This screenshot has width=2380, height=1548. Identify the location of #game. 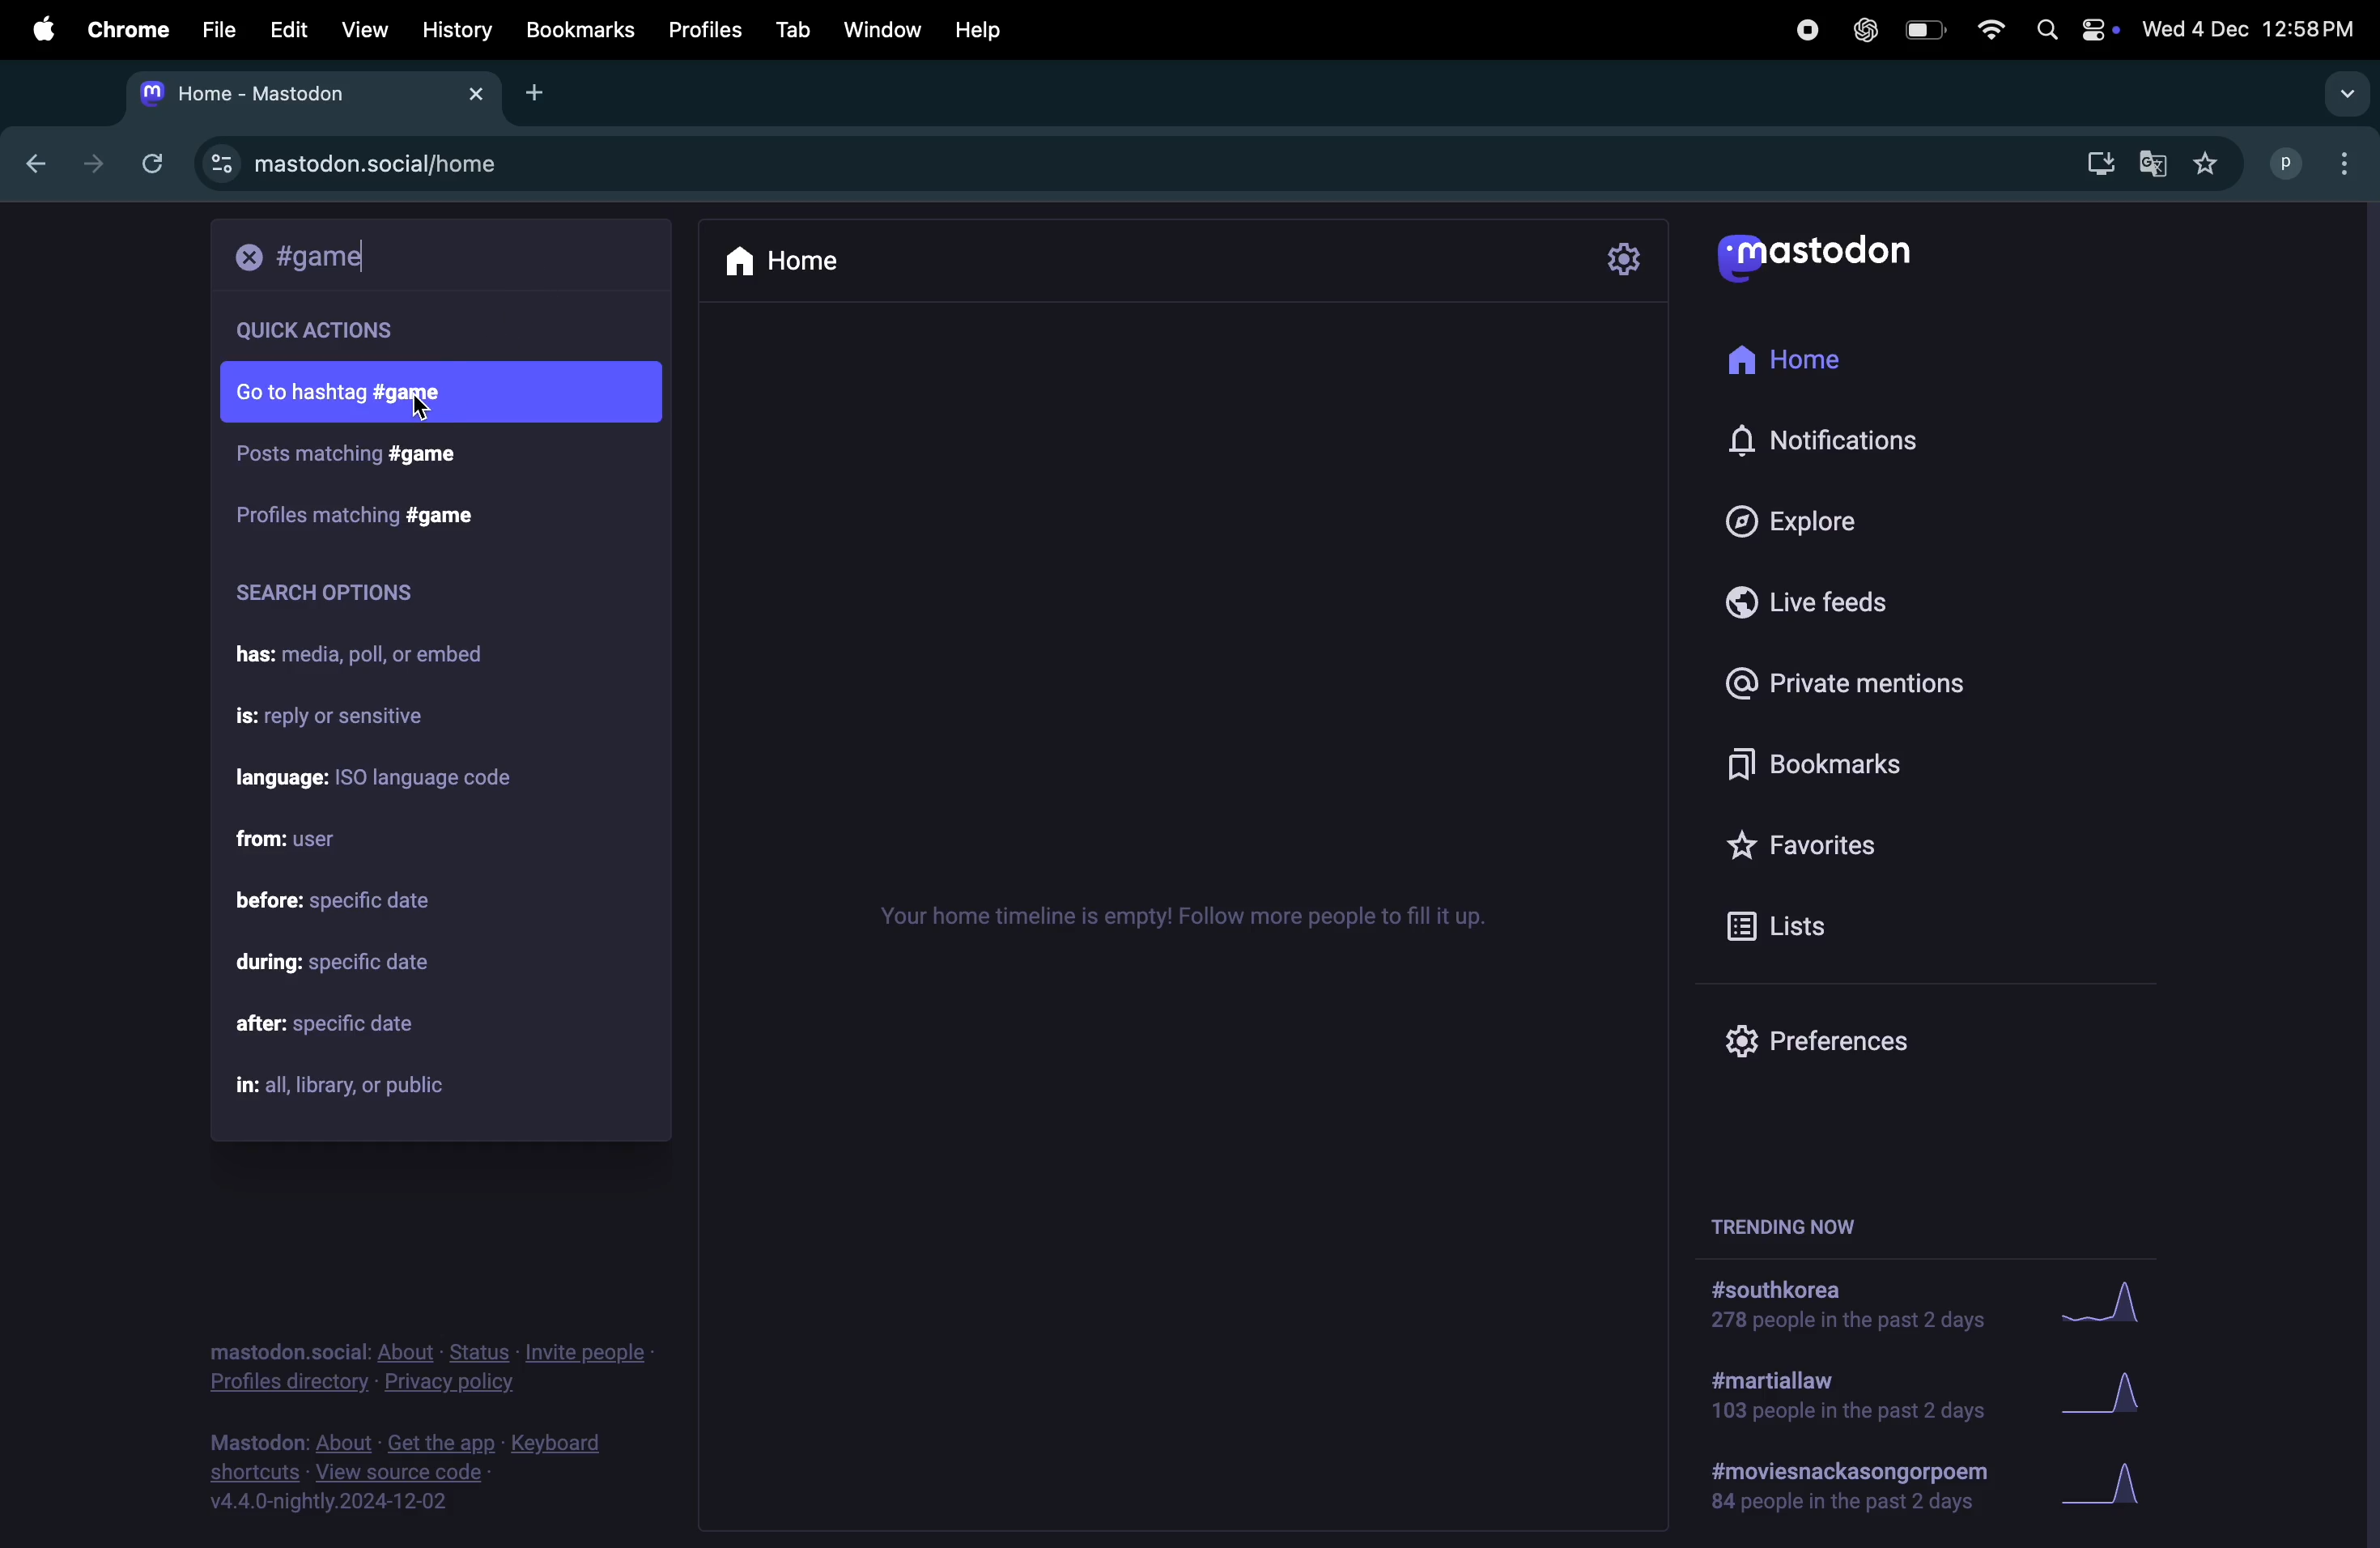
(328, 257).